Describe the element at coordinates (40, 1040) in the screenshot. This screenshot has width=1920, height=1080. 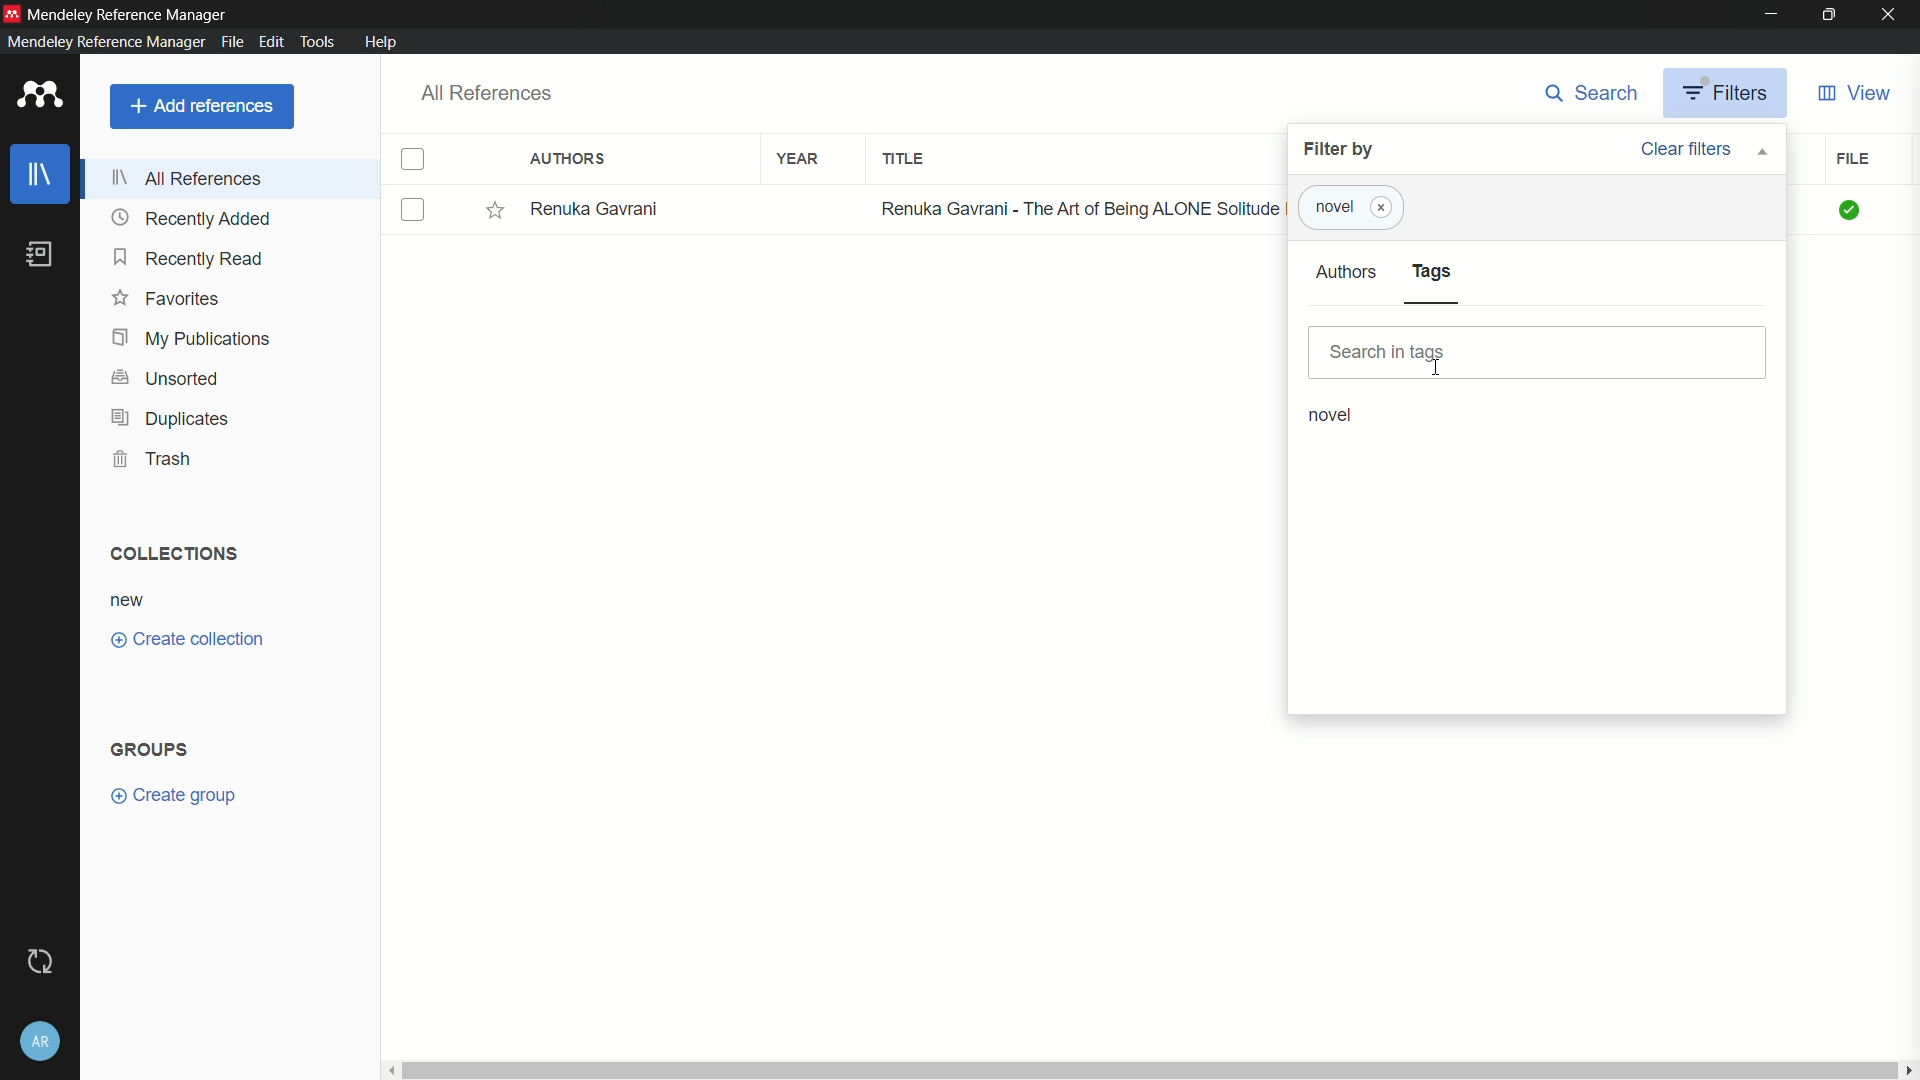
I see `account and settings` at that location.